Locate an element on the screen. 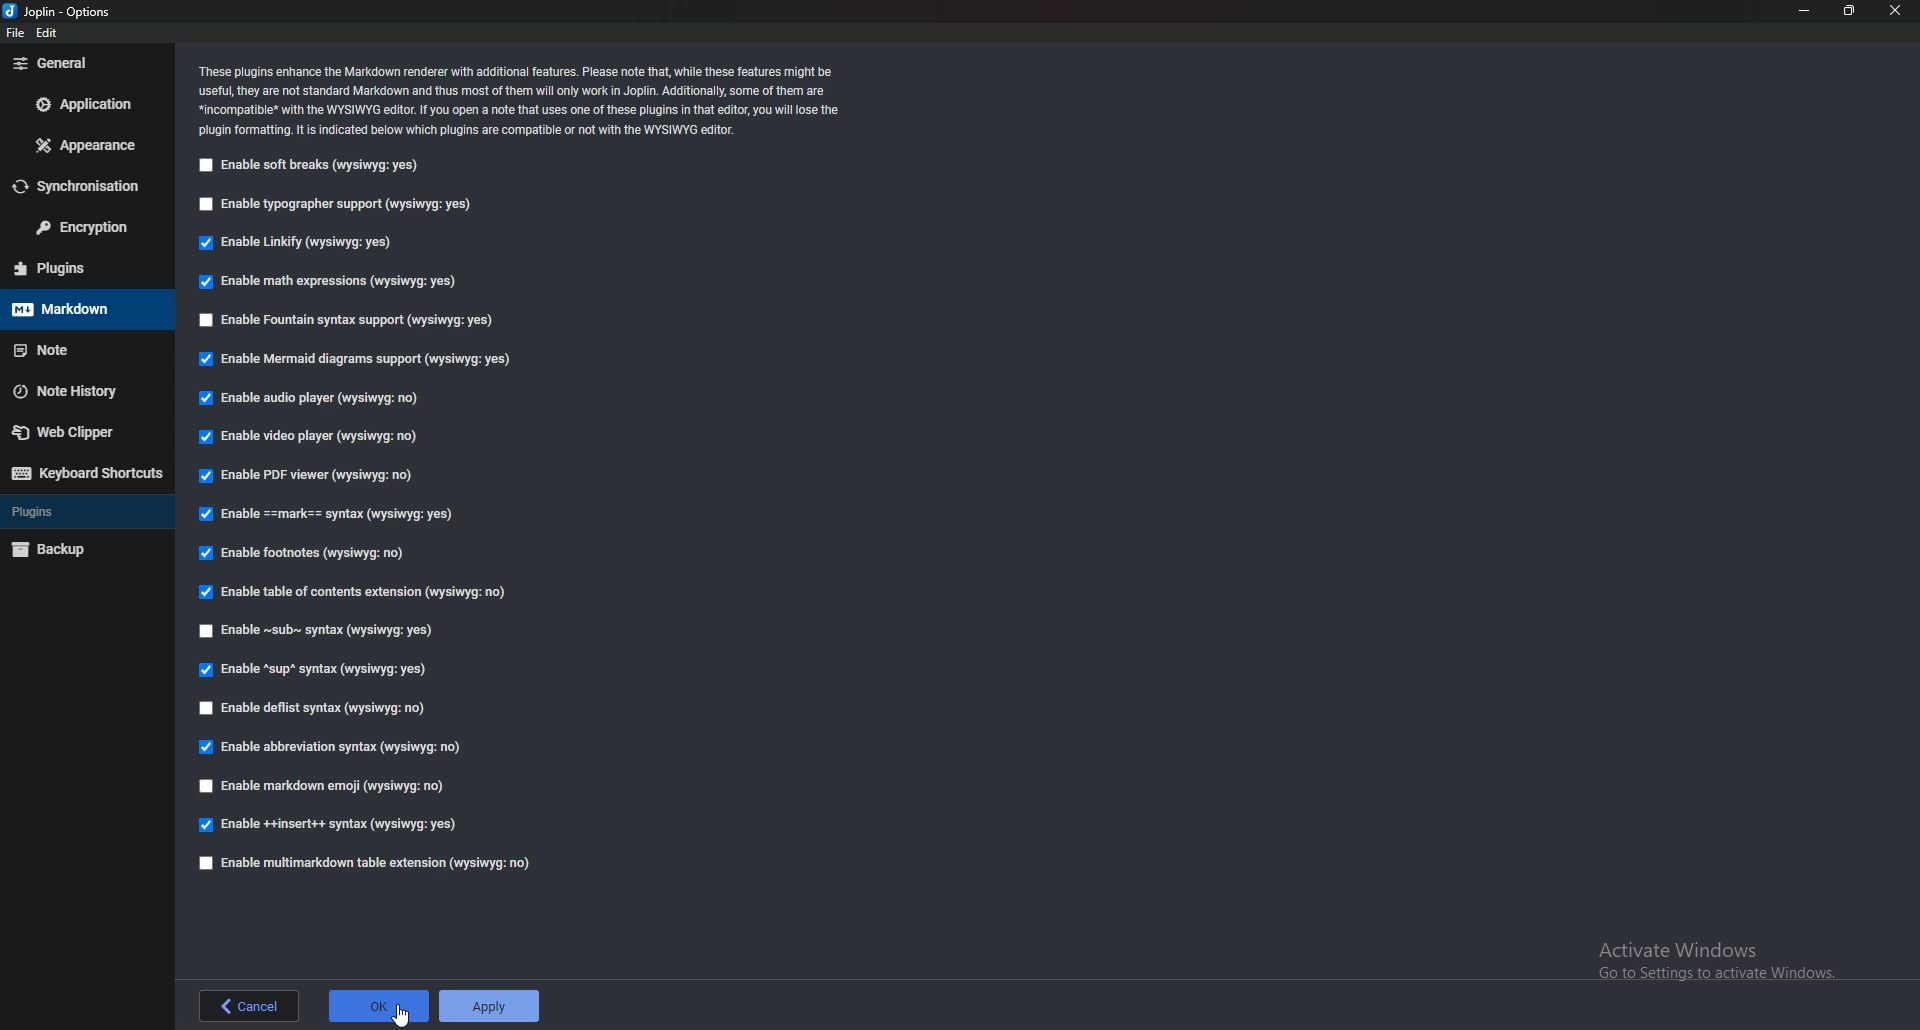 This screenshot has width=1920, height=1030. Enable typographer support (wysiwyg: yes) is located at coordinates (342, 201).